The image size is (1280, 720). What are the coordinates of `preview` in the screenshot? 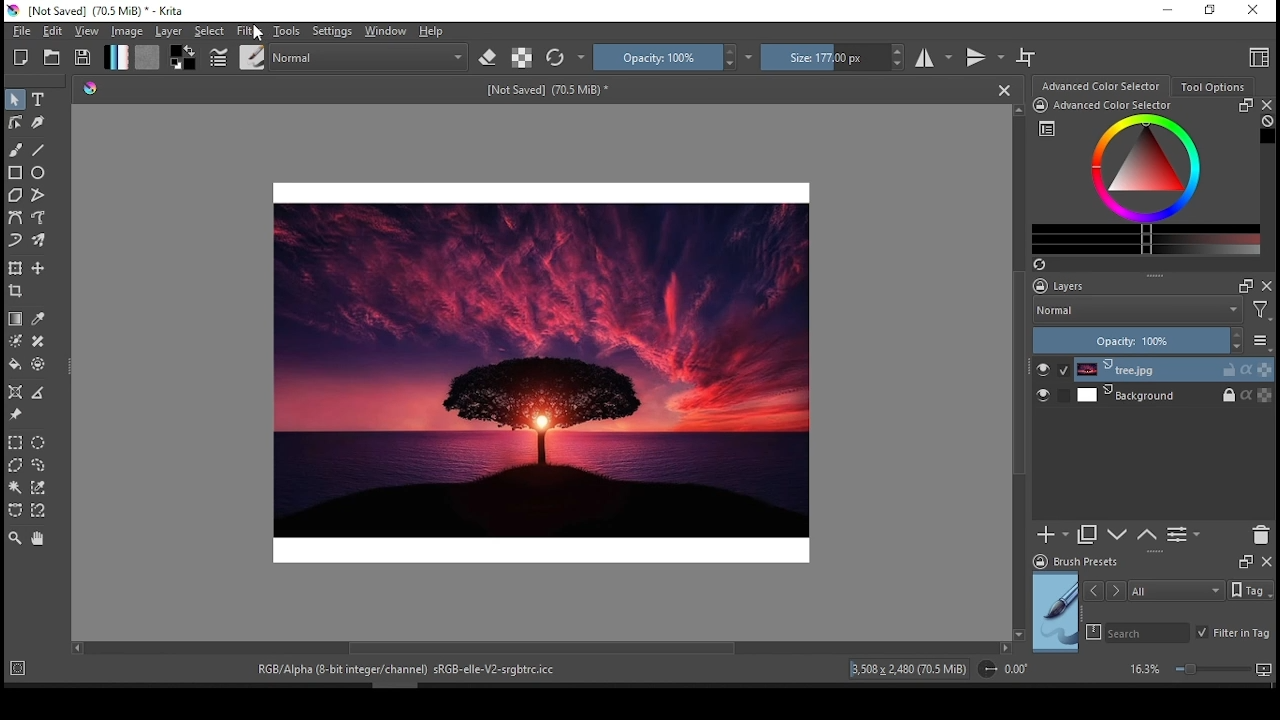 It's located at (1056, 613).